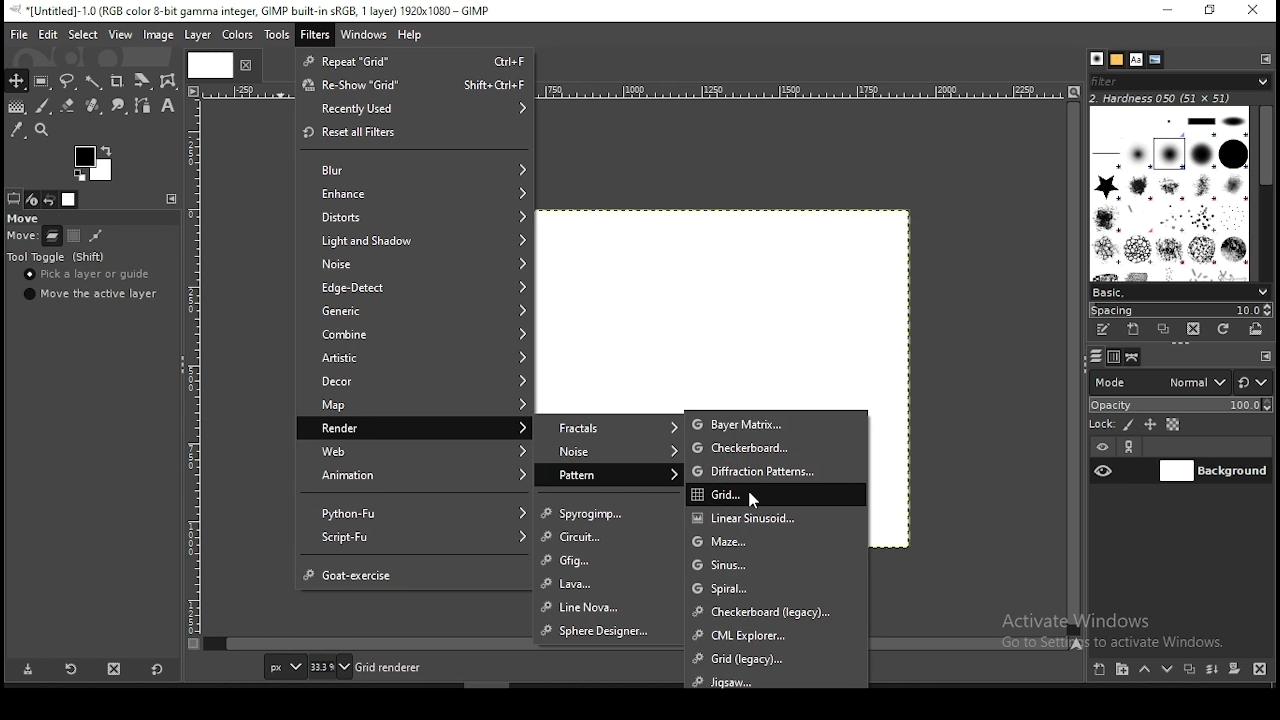  Describe the element at coordinates (411, 355) in the screenshot. I see `artistic` at that location.